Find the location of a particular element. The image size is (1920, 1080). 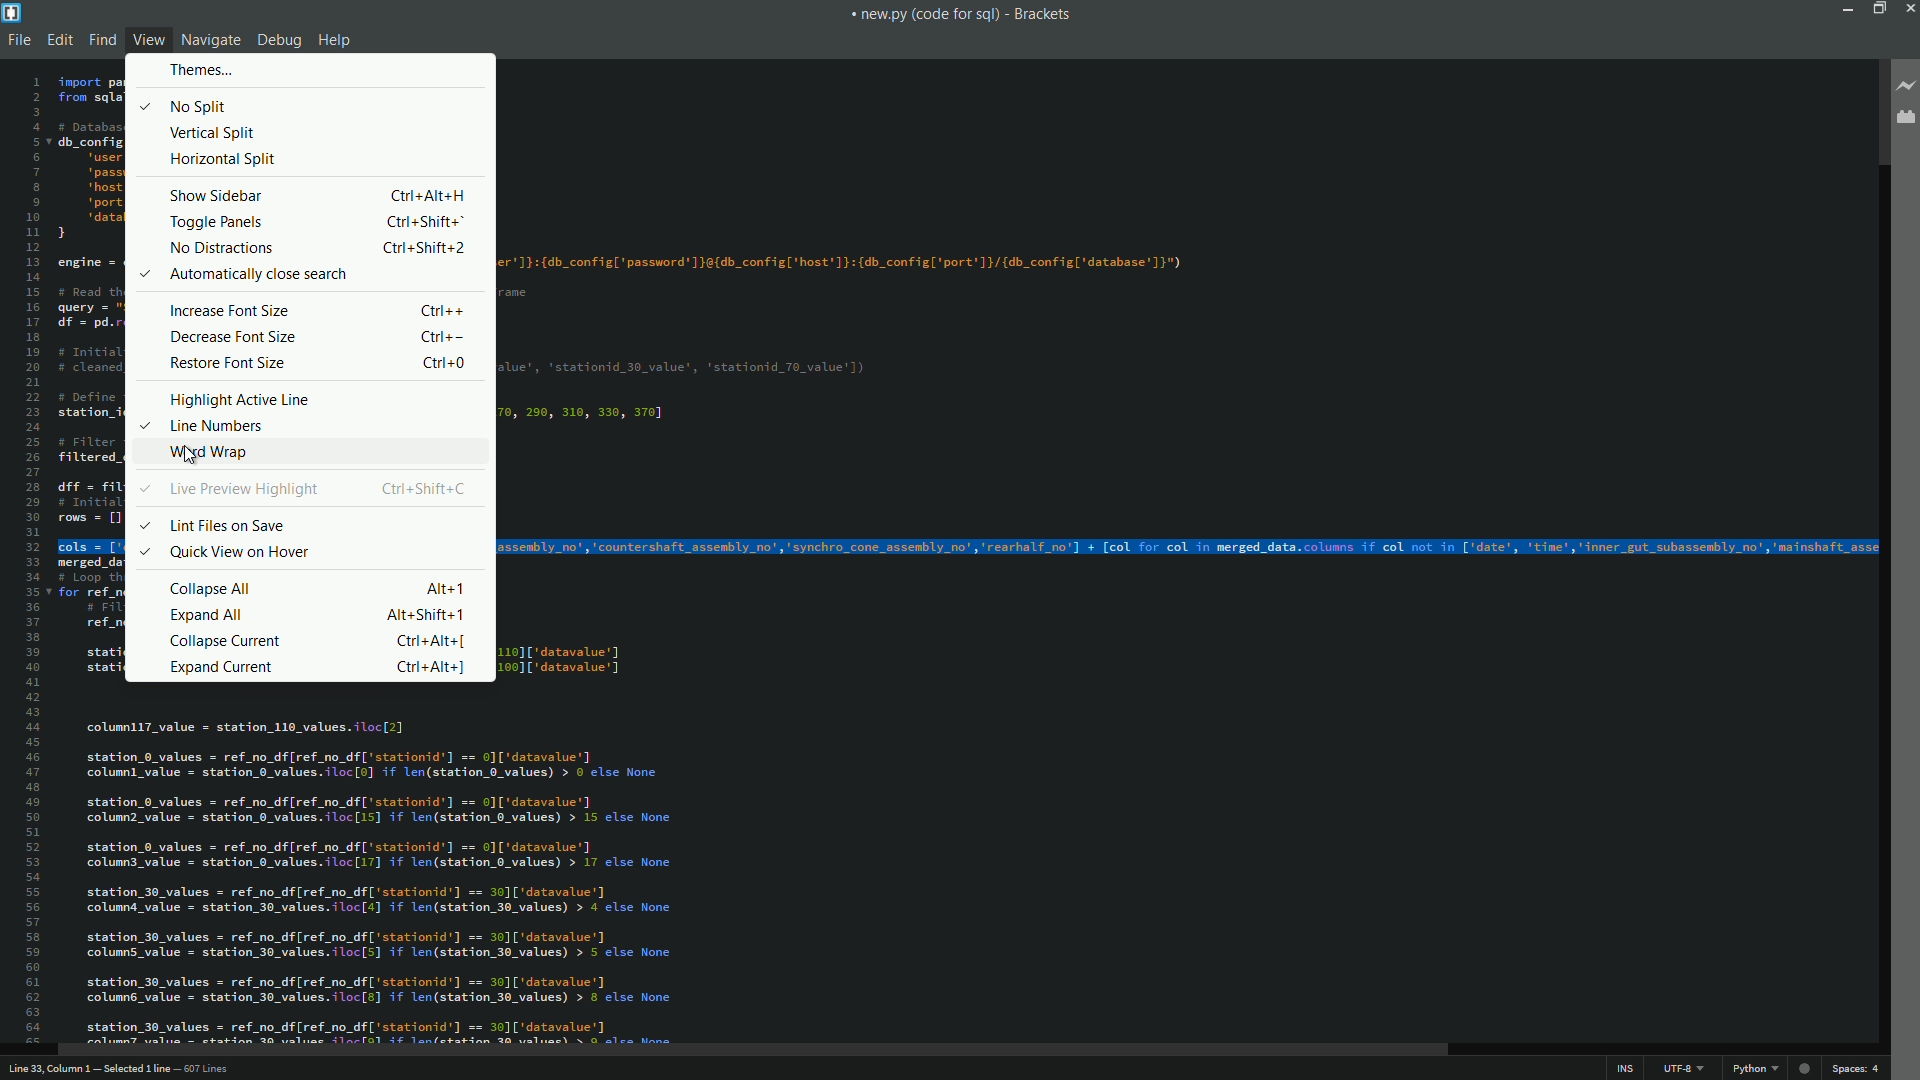

file name is located at coordinates (925, 15).